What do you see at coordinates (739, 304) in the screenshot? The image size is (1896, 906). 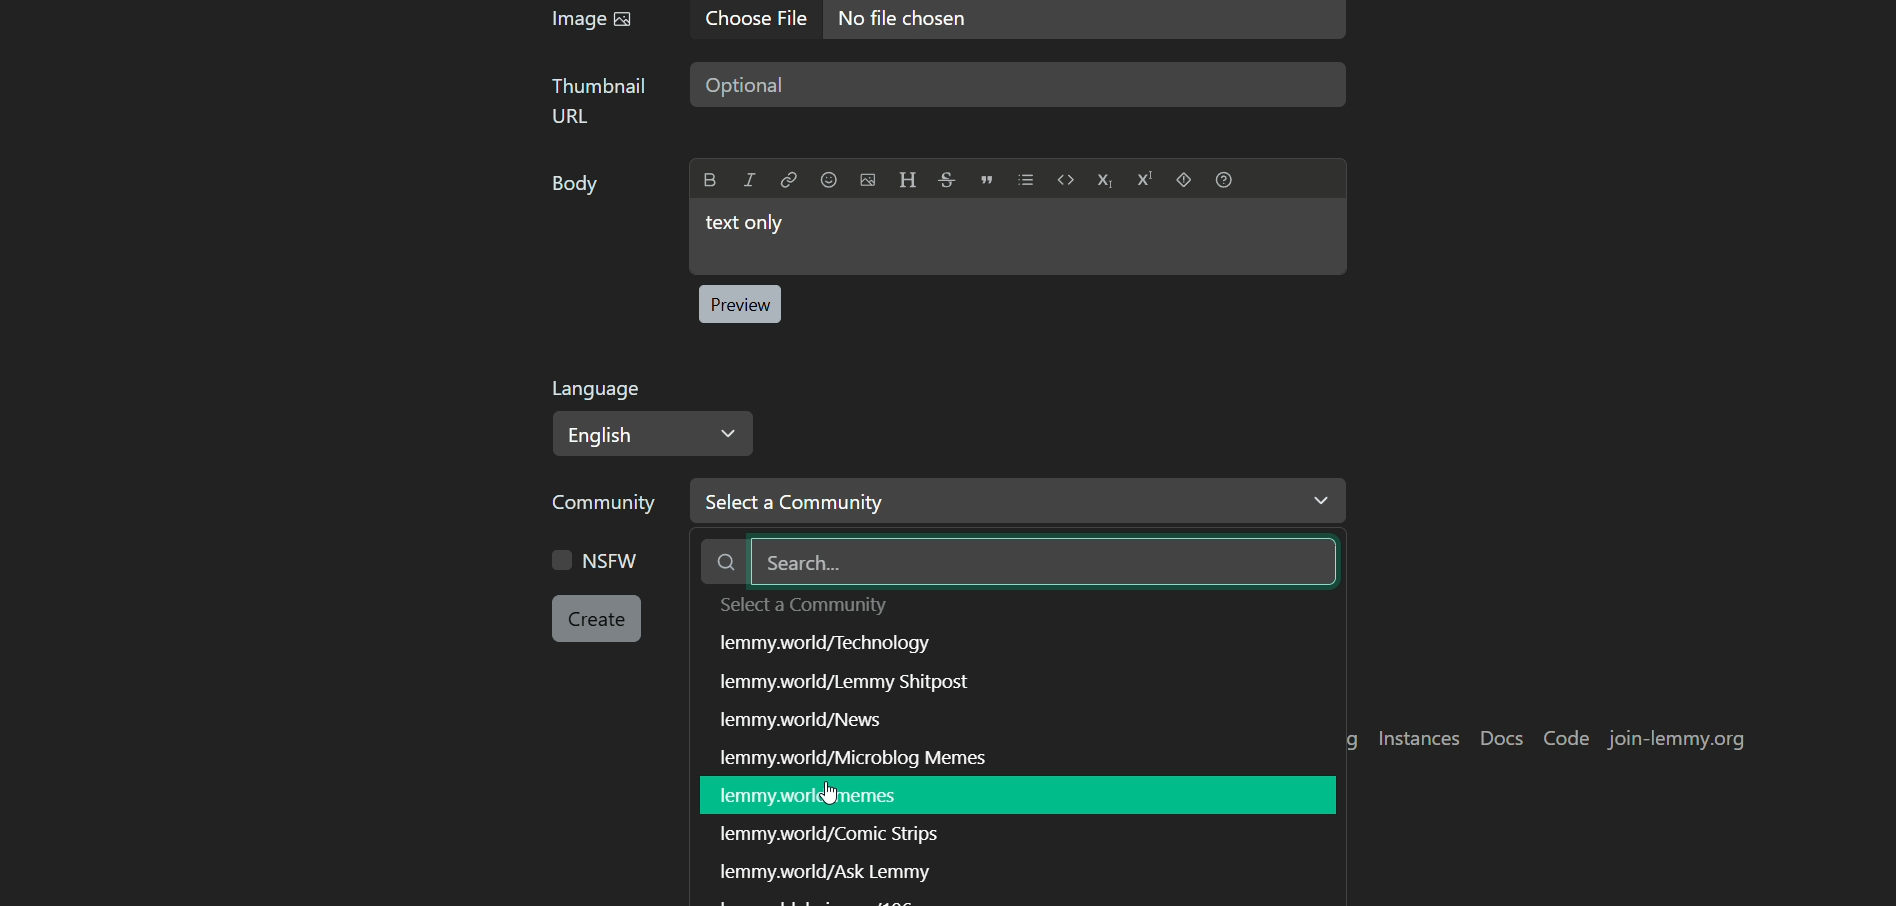 I see `preview` at bounding box center [739, 304].